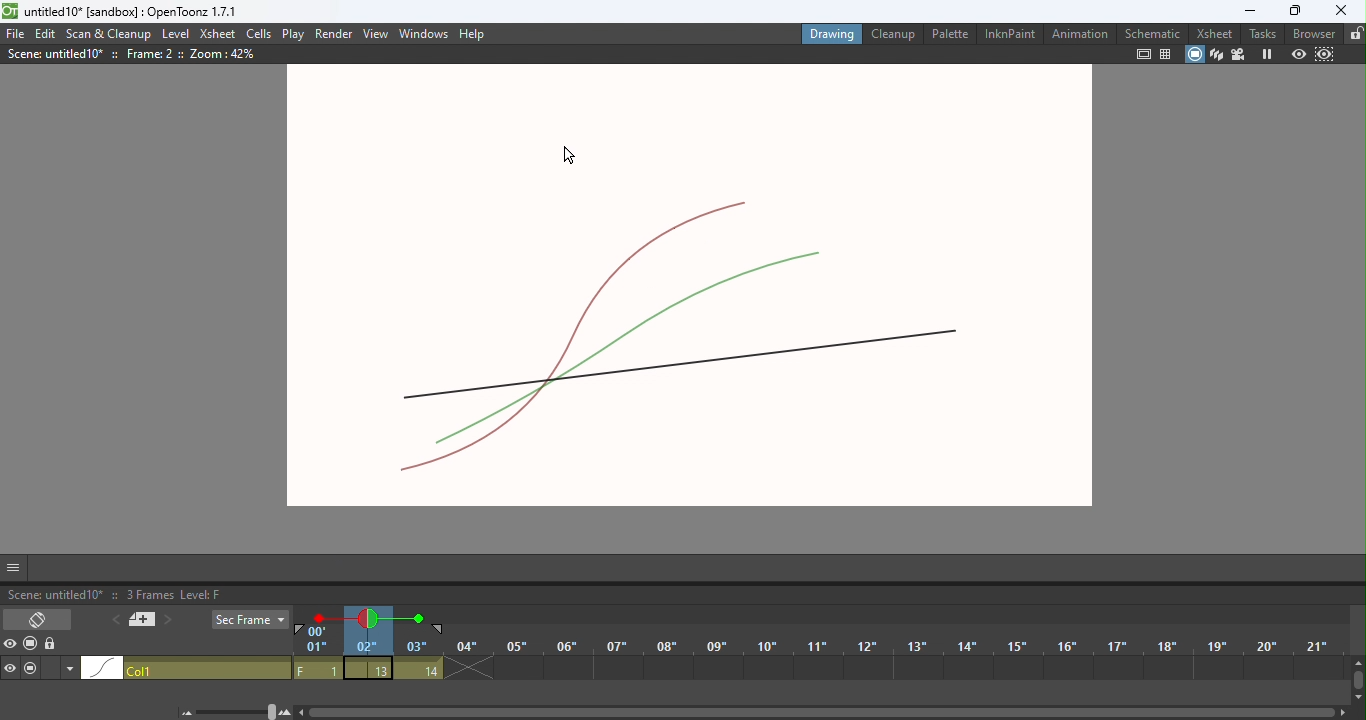 The width and height of the screenshot is (1366, 720). I want to click on New memo, so click(140, 620).